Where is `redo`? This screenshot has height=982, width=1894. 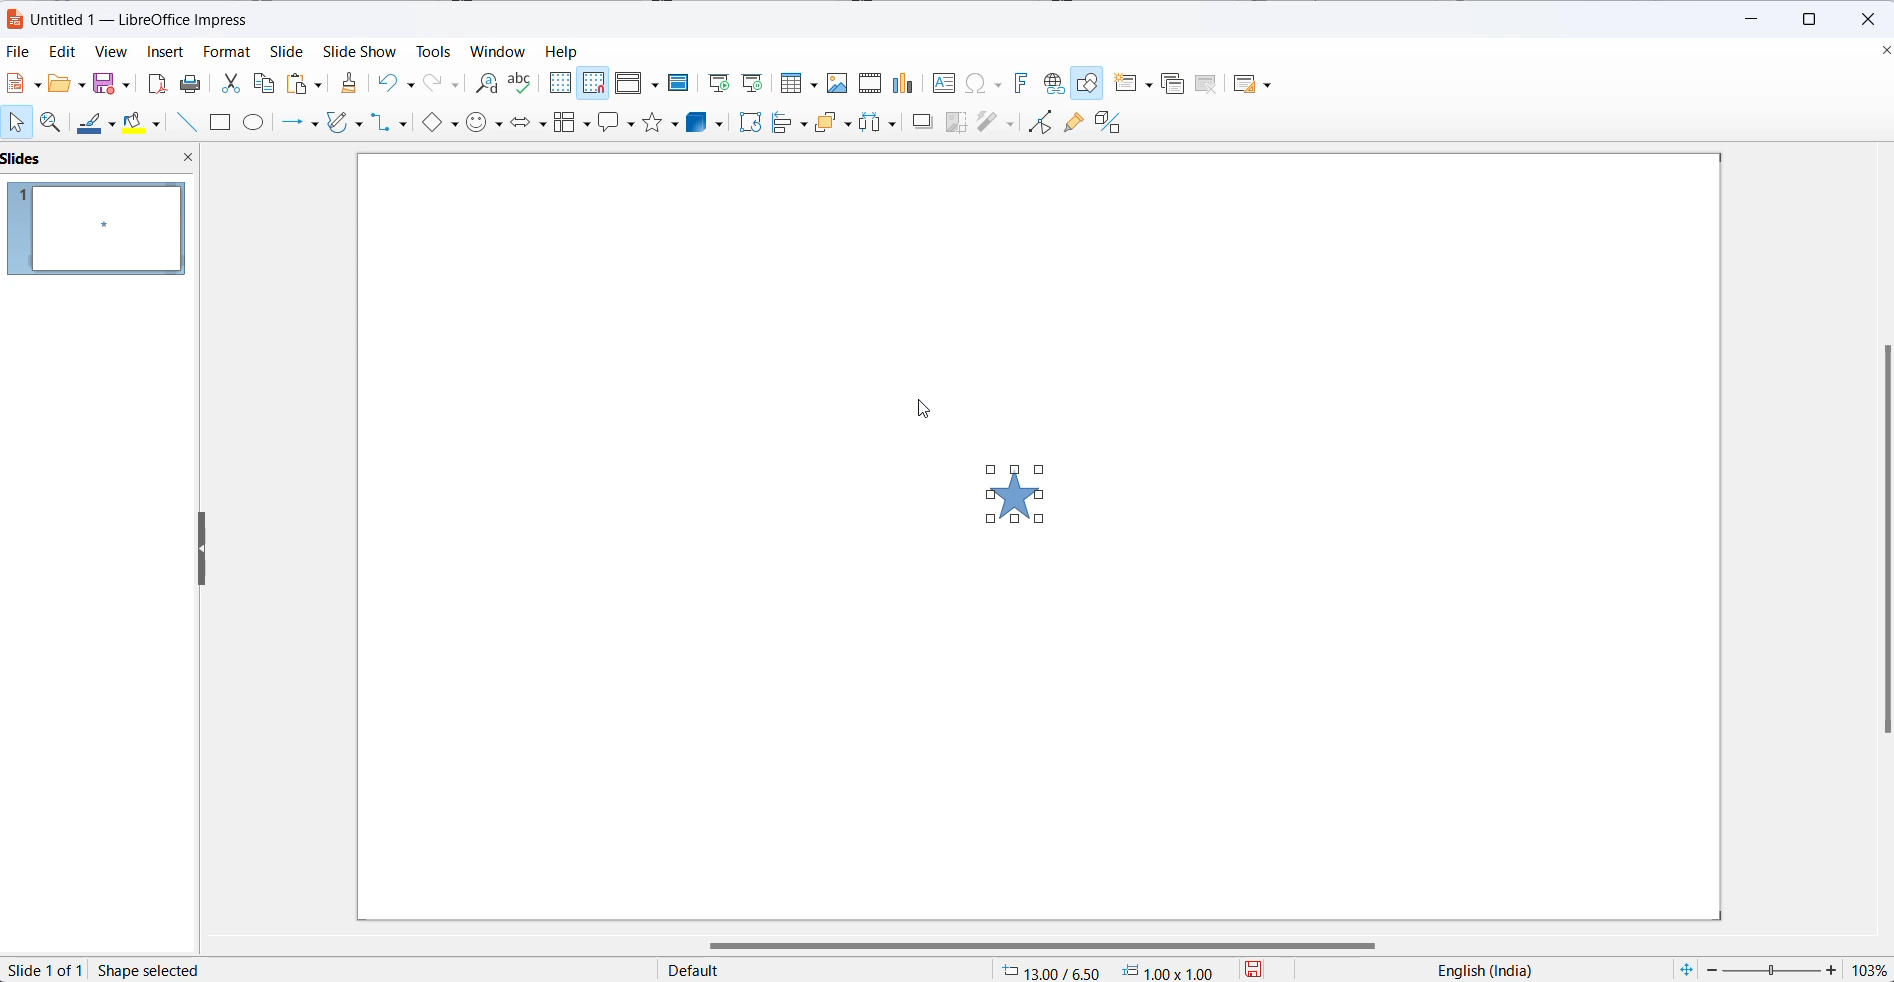
redo is located at coordinates (443, 83).